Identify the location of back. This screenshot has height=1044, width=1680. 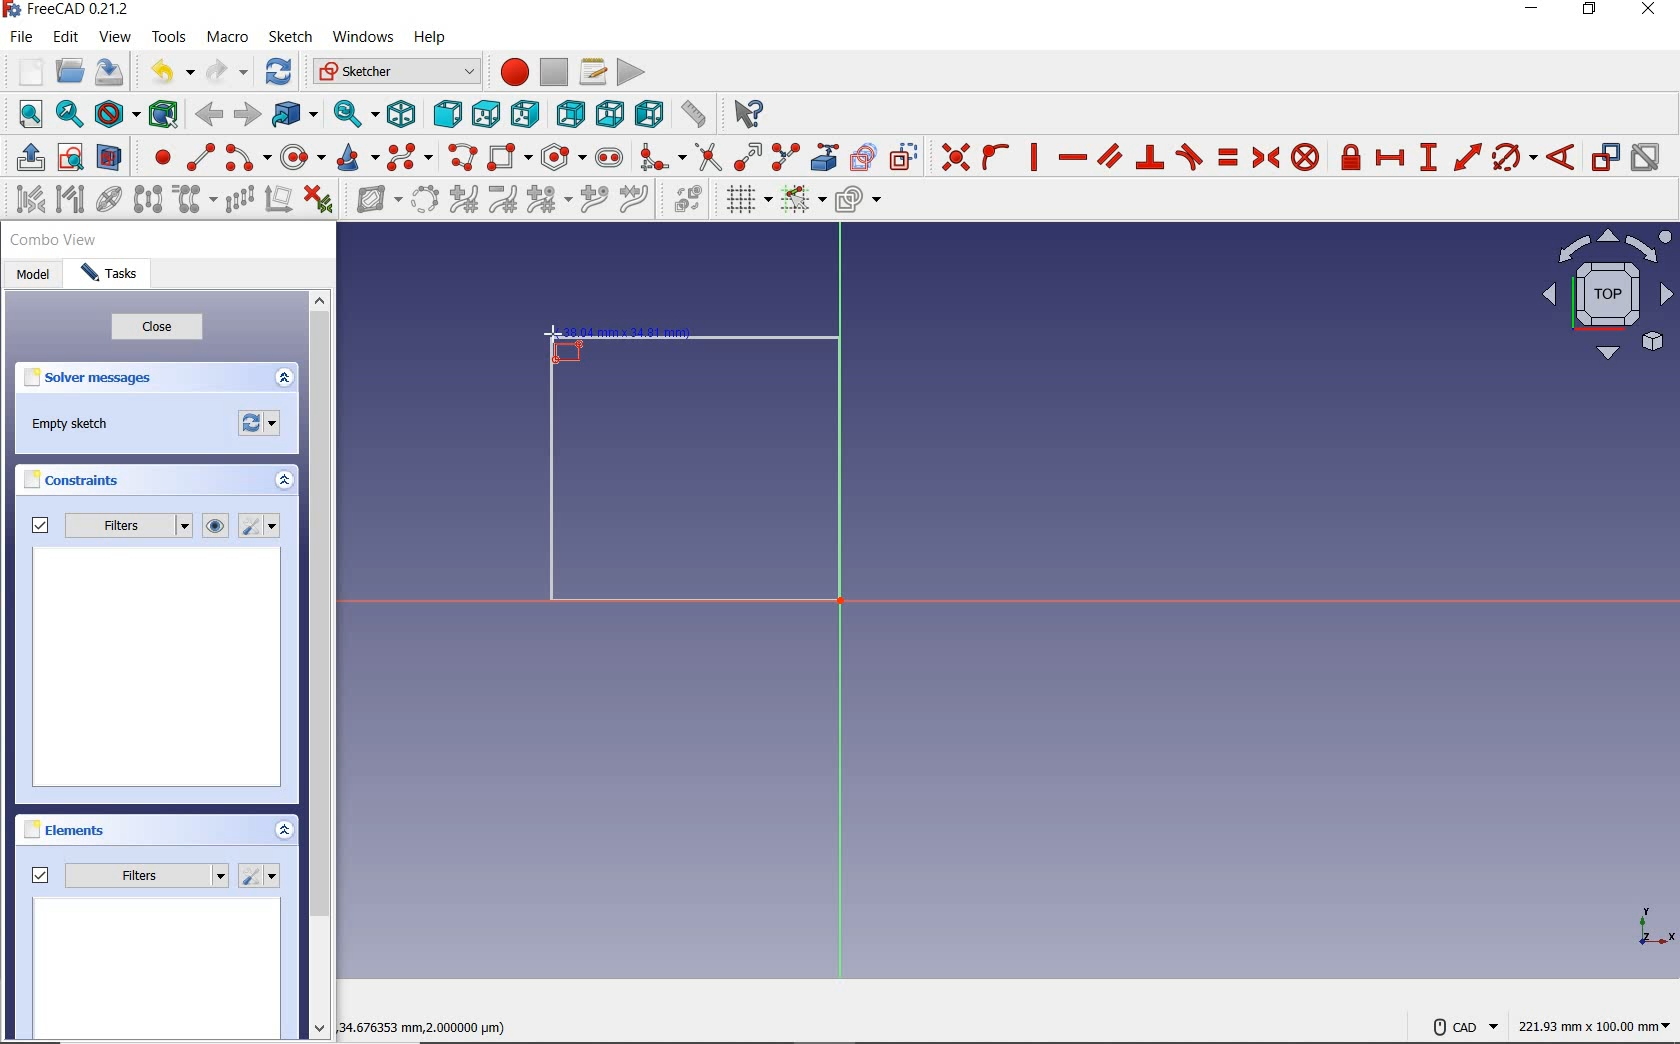
(212, 114).